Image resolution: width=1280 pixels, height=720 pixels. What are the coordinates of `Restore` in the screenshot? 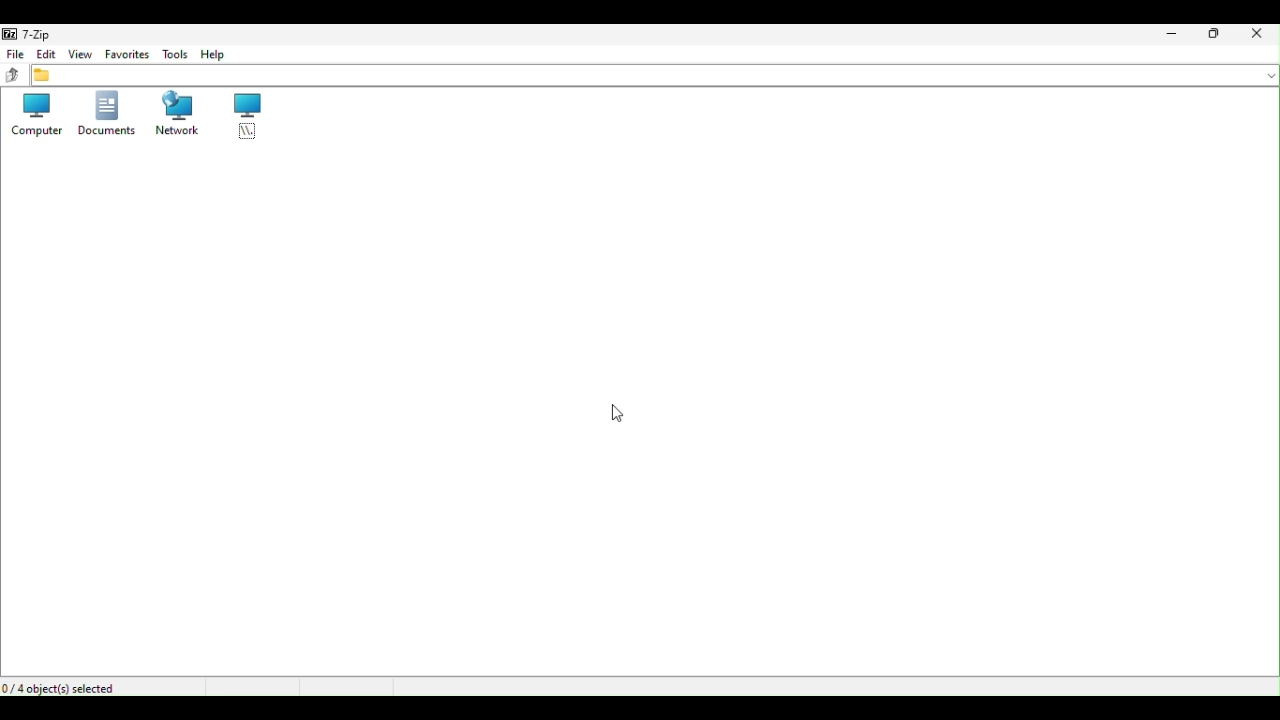 It's located at (1220, 37).